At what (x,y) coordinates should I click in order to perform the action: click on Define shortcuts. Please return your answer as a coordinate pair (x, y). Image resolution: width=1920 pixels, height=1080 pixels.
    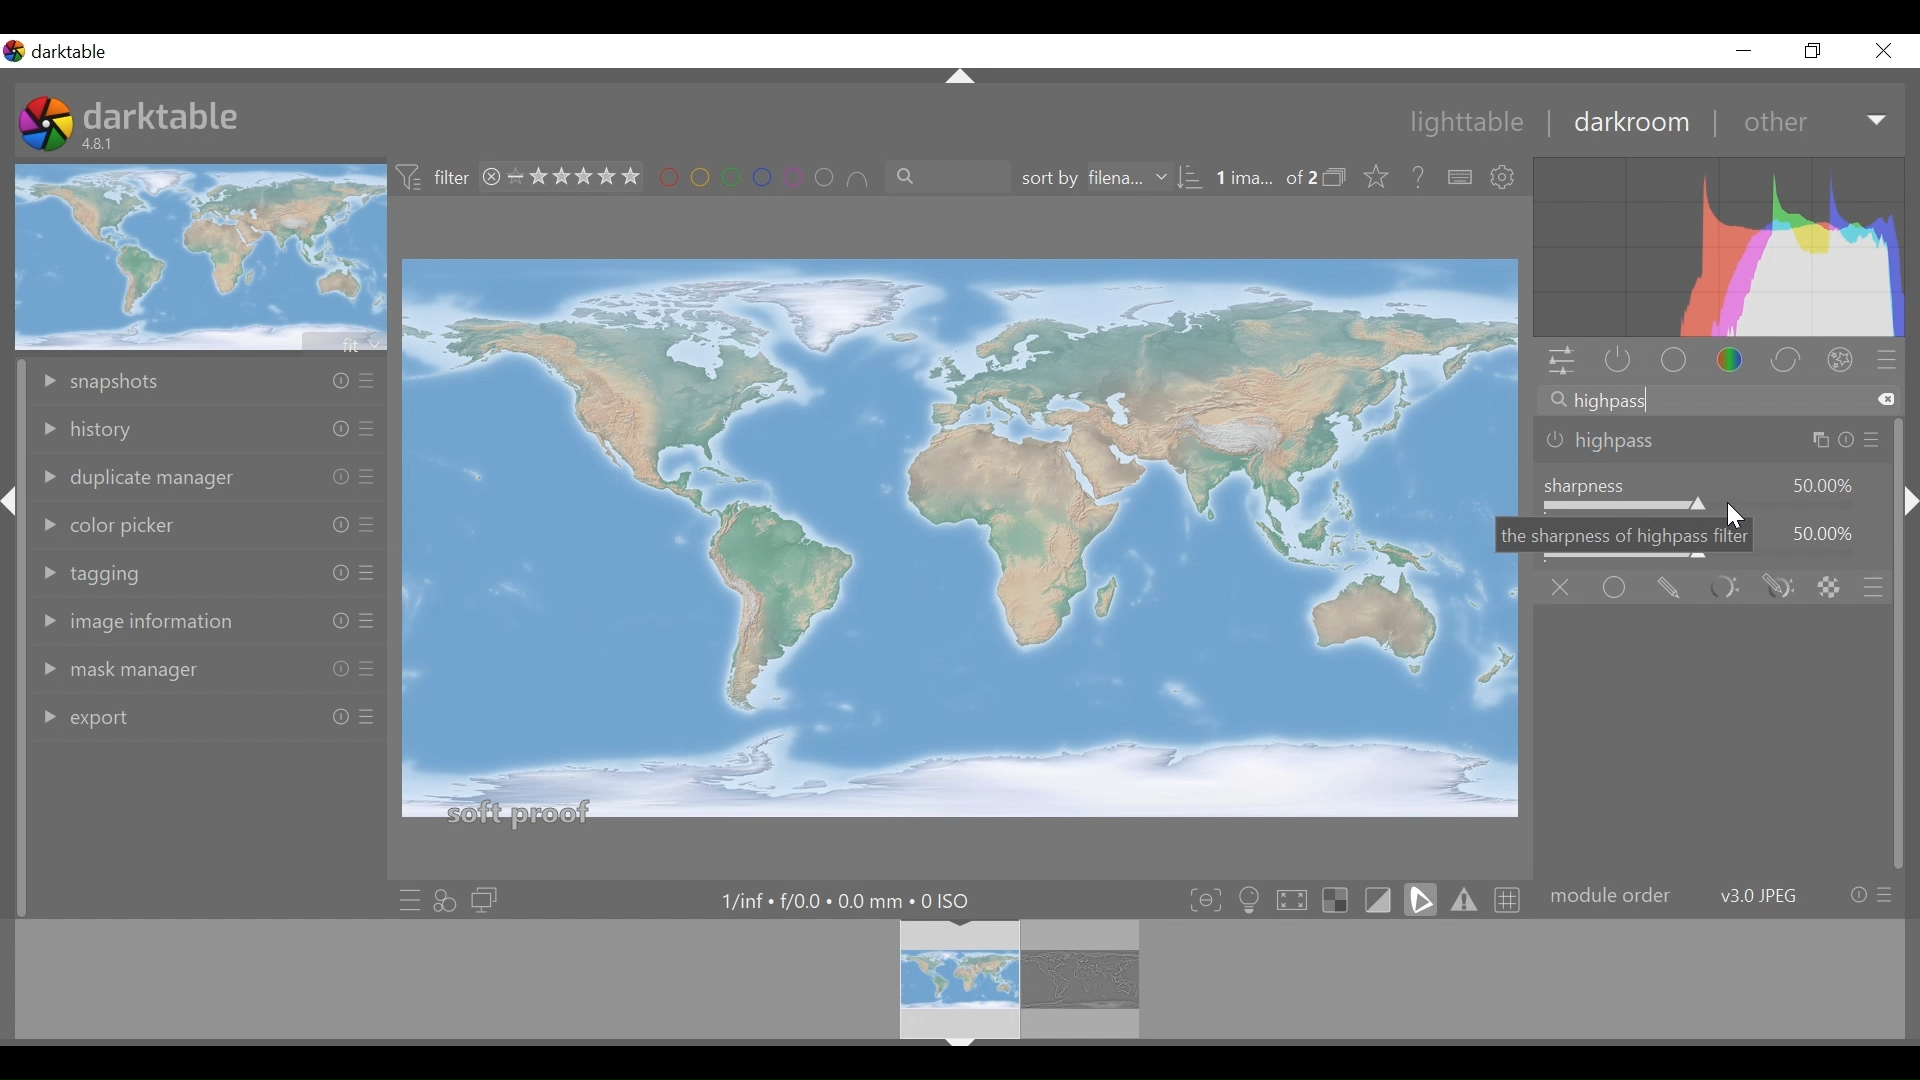
    Looking at the image, I should click on (1460, 178).